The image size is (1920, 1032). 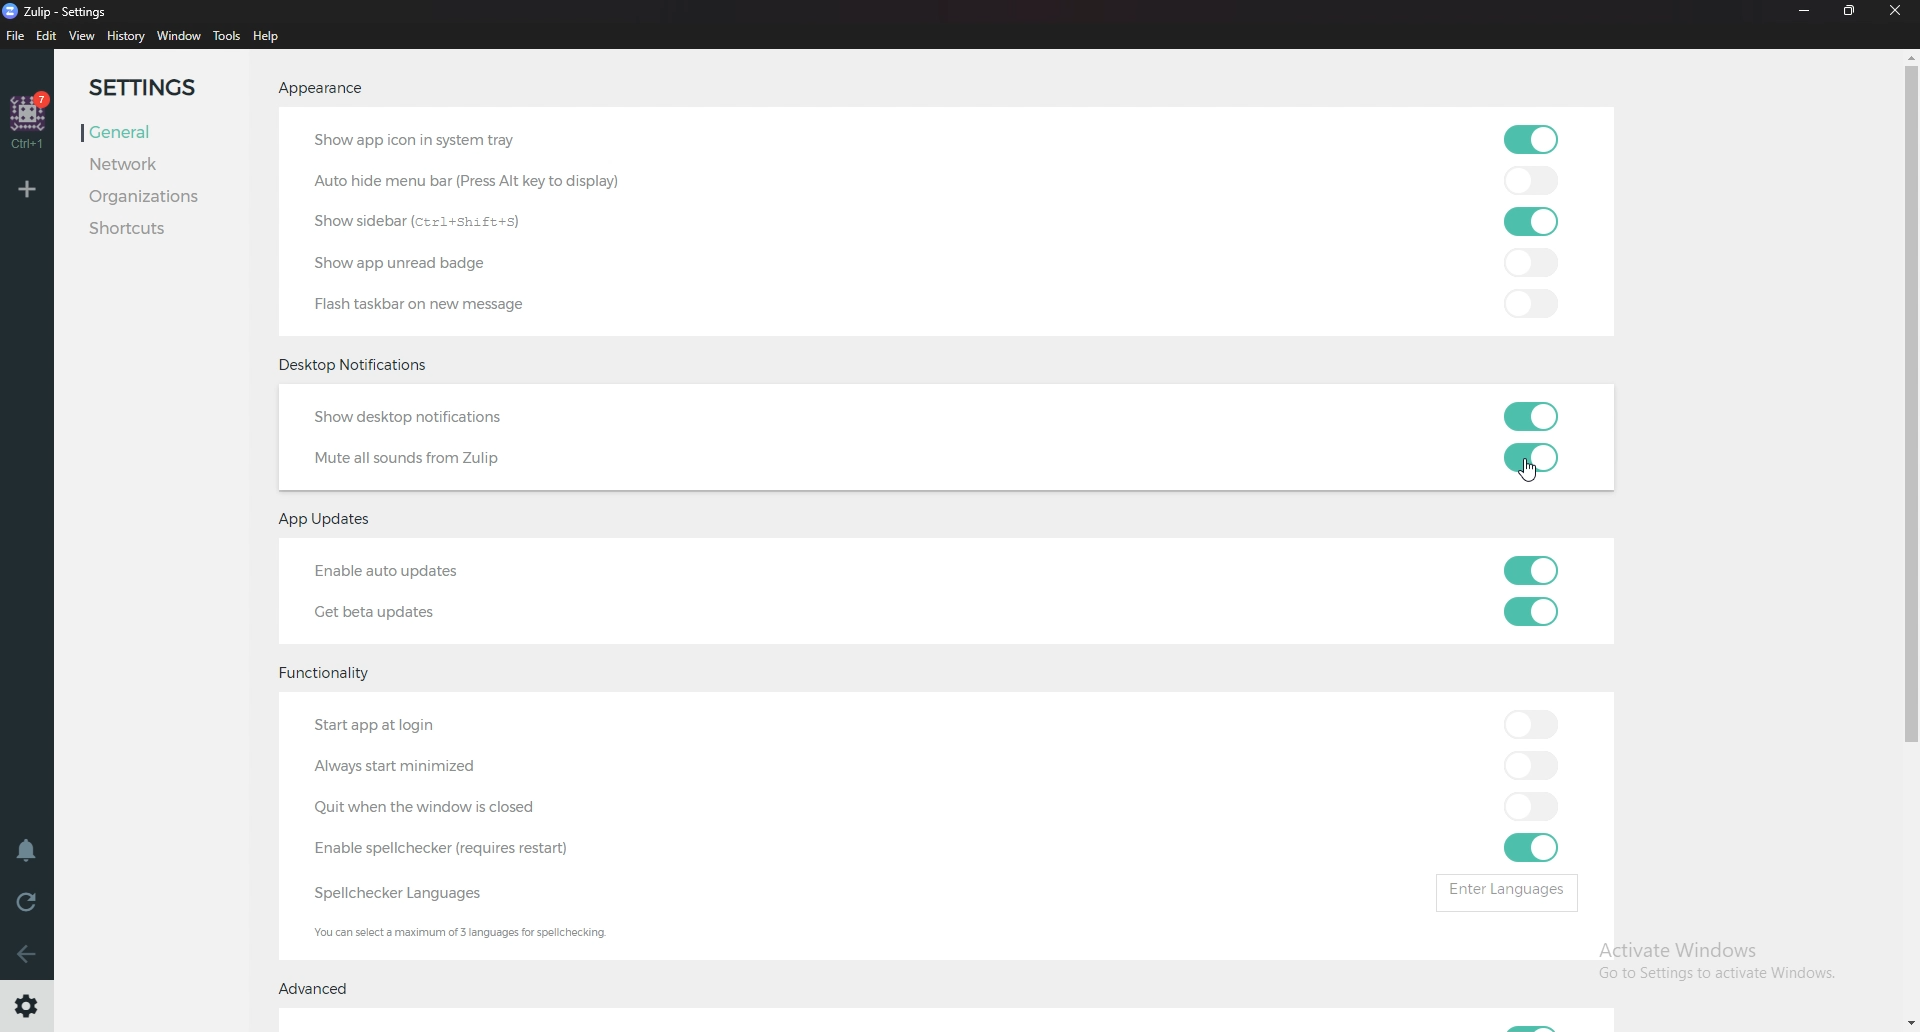 What do you see at coordinates (126, 36) in the screenshot?
I see `History` at bounding box center [126, 36].